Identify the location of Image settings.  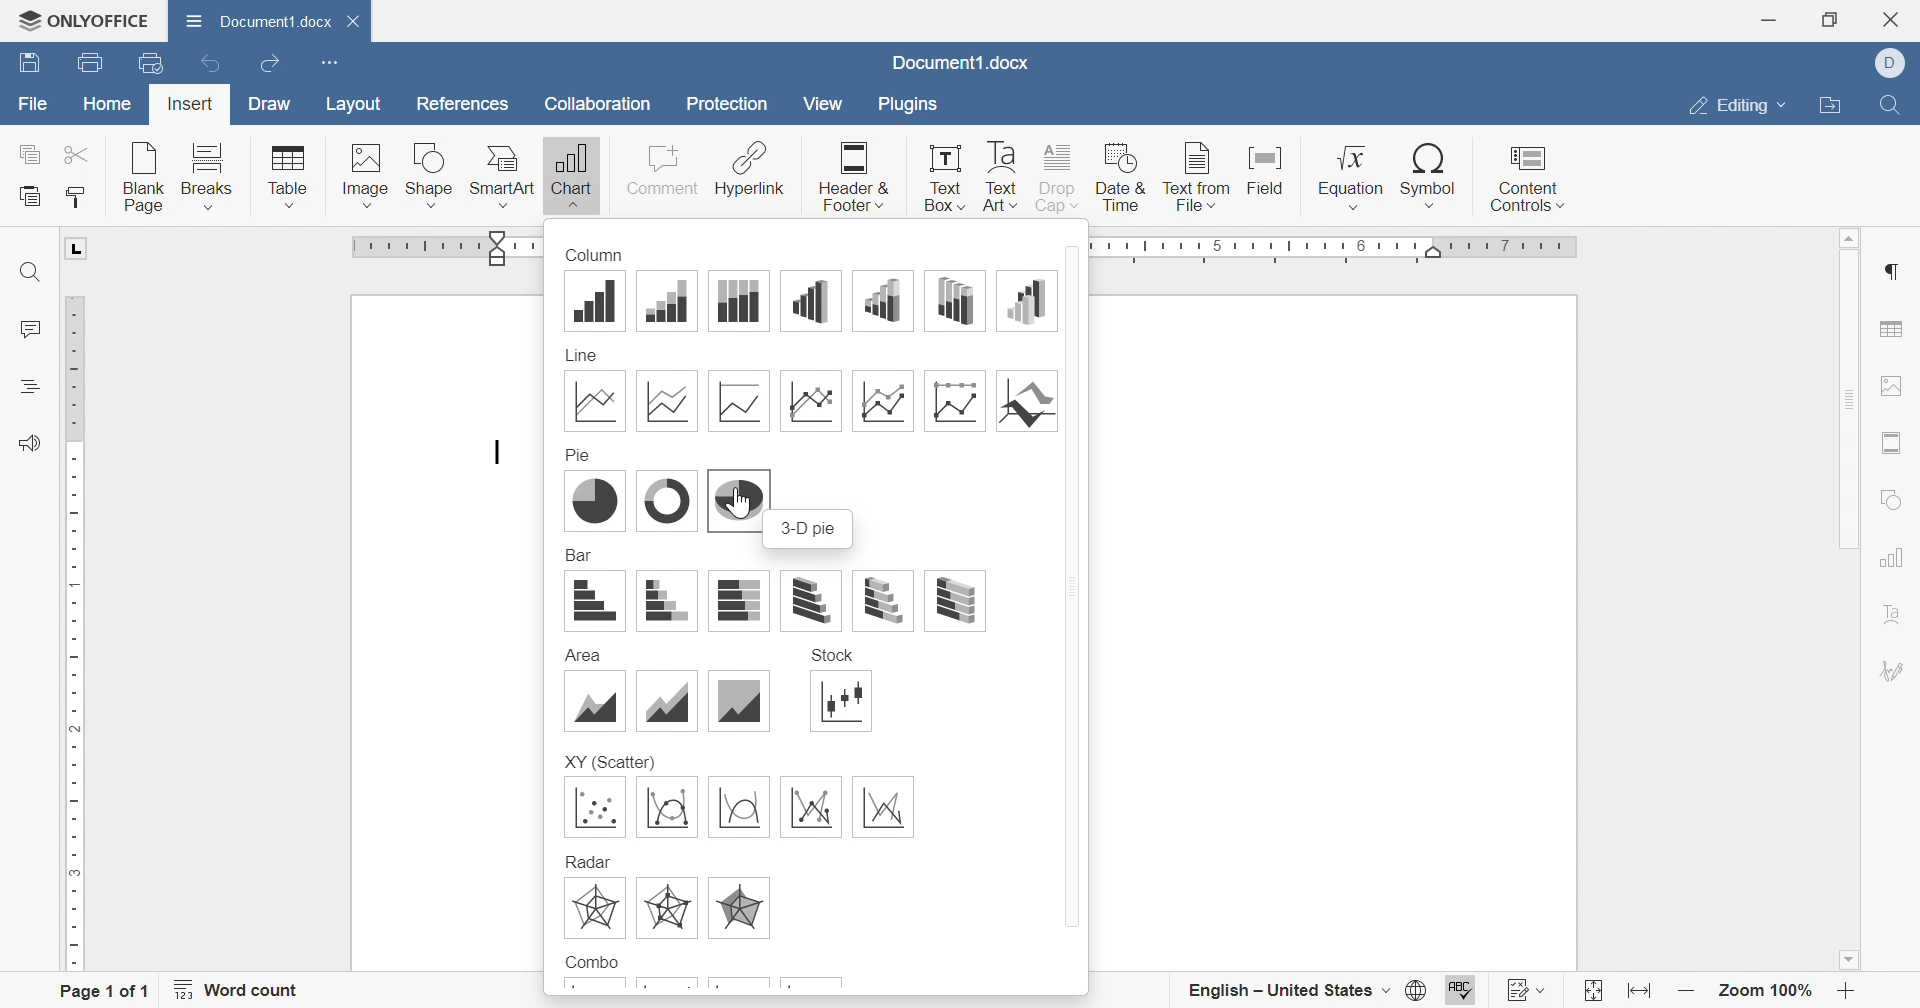
(1894, 384).